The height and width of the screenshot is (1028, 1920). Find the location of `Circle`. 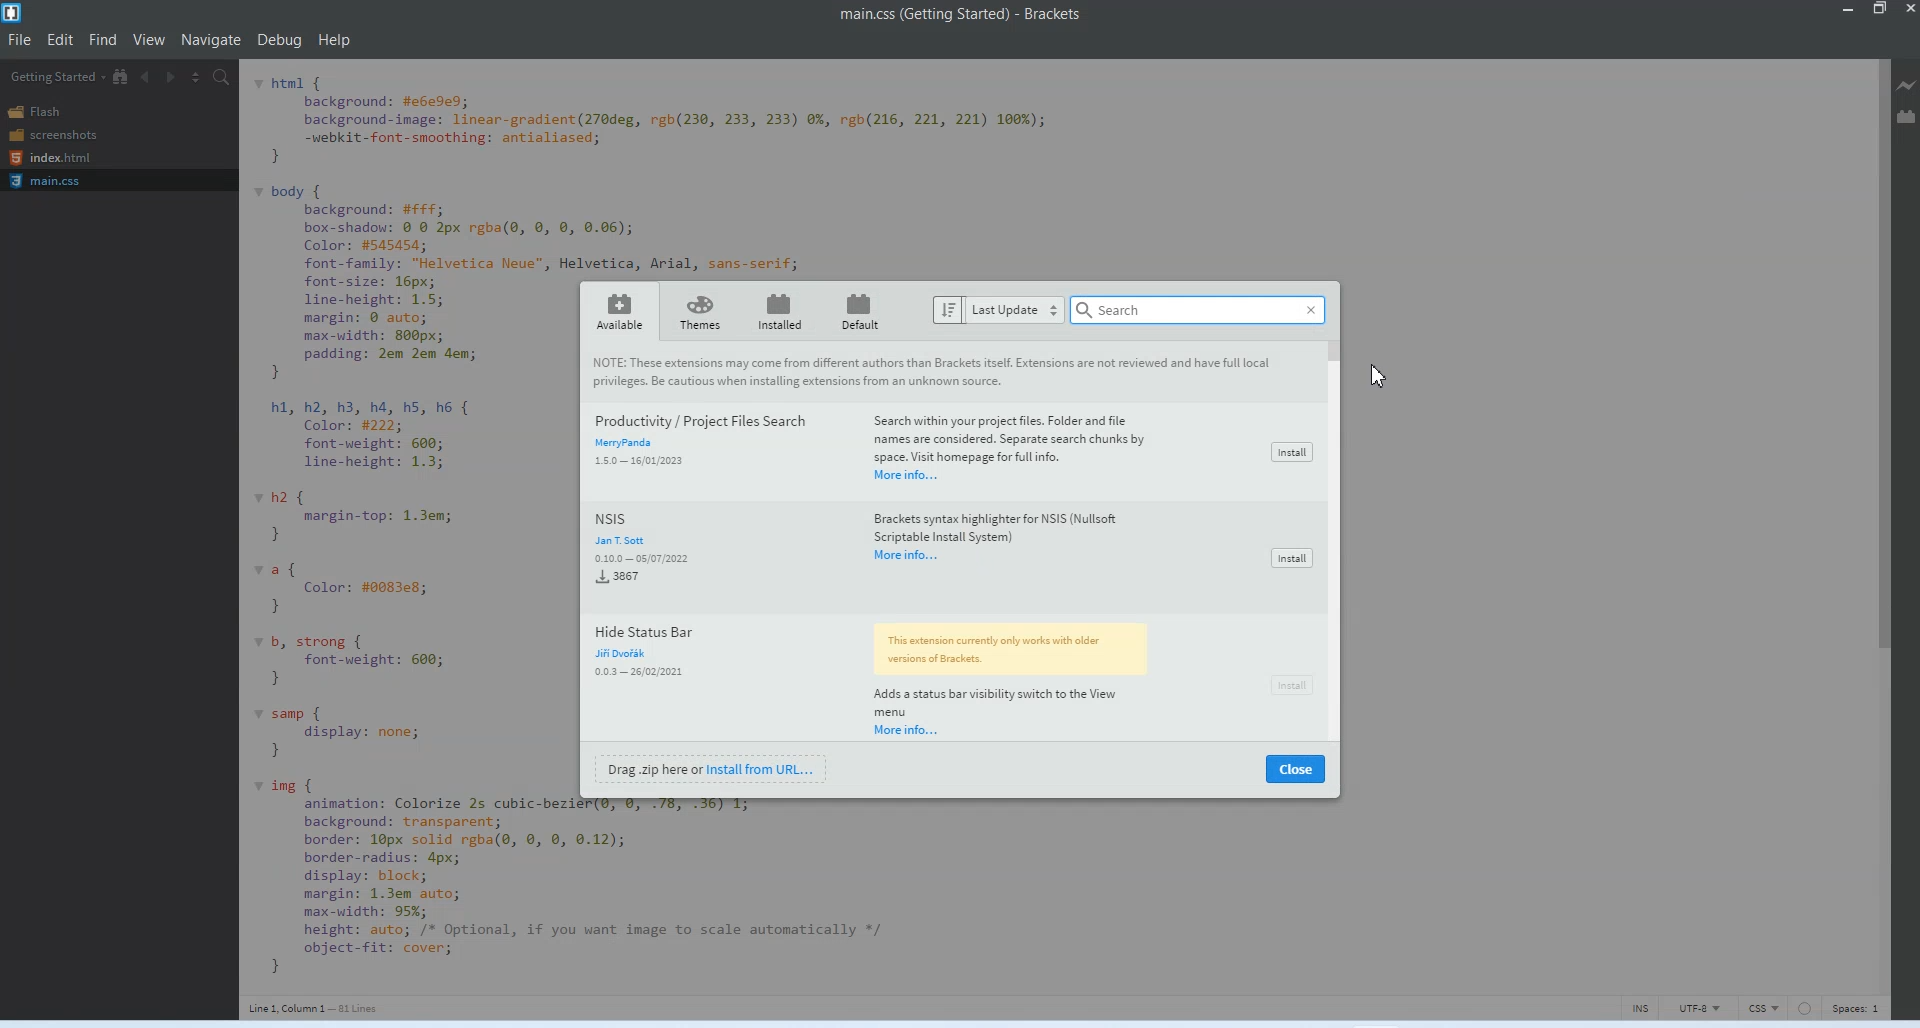

Circle is located at coordinates (1806, 1006).